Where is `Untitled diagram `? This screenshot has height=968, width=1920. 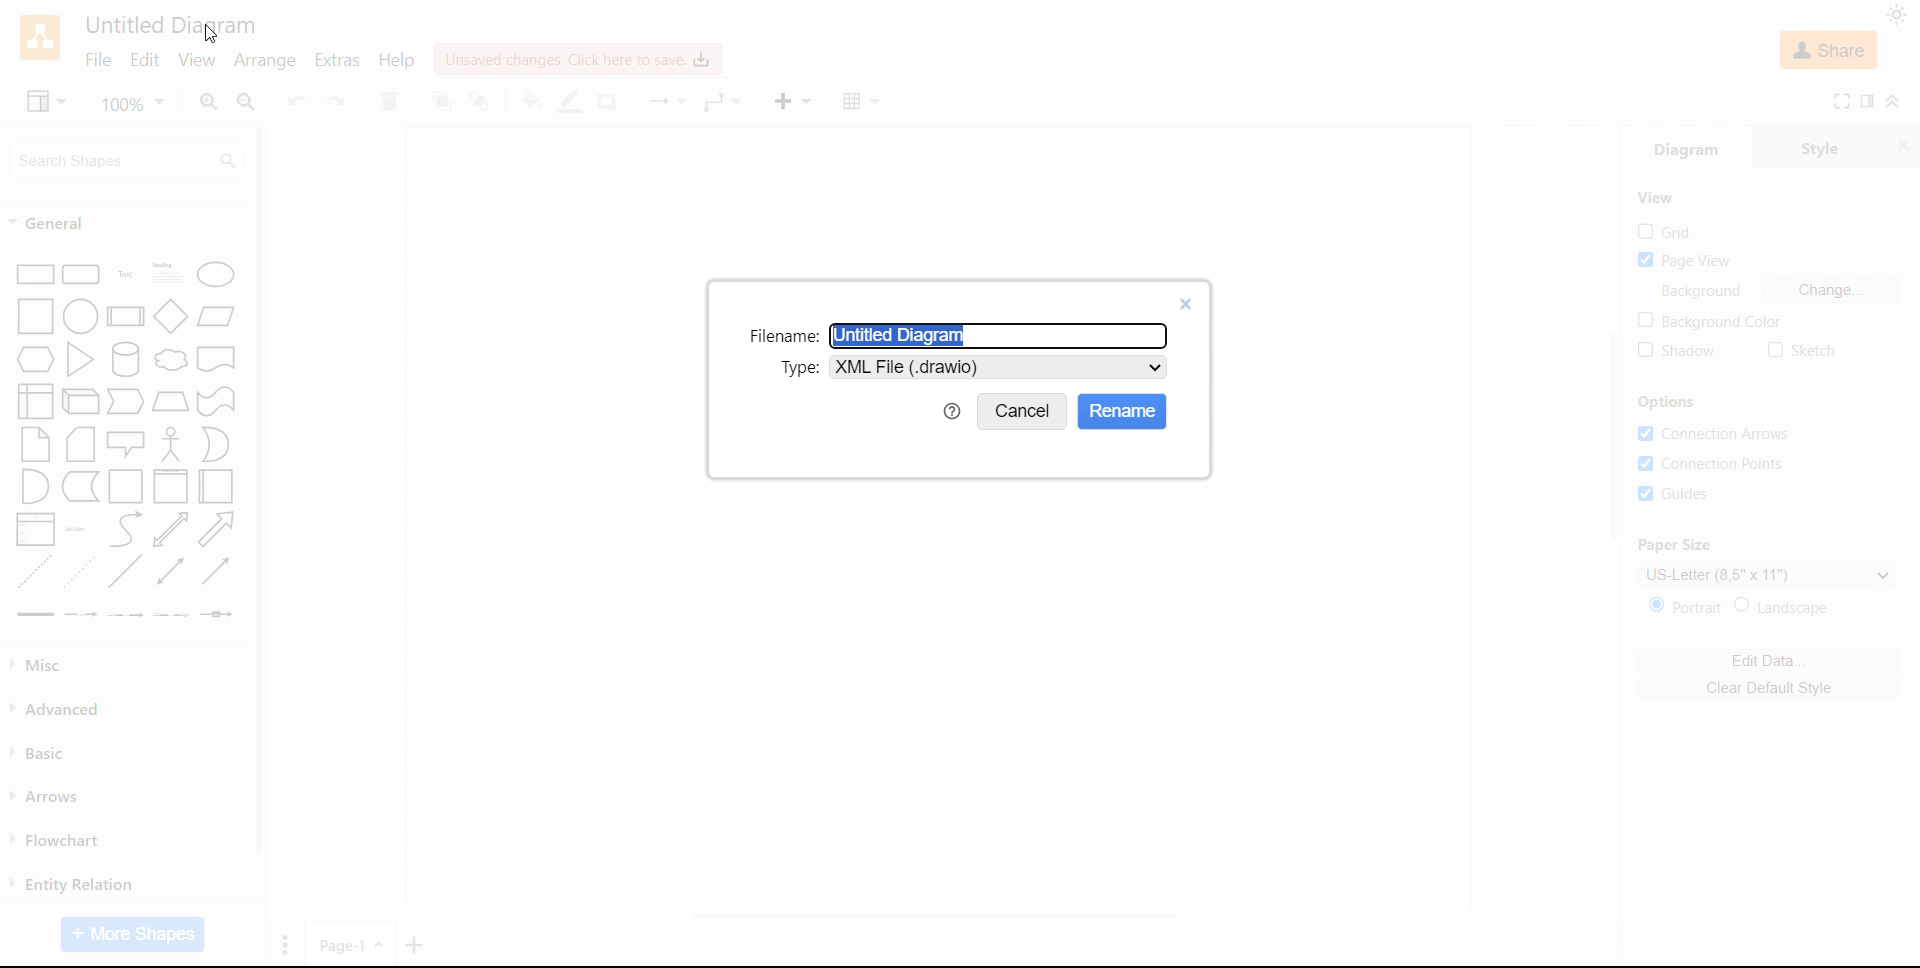
Untitled diagram  is located at coordinates (169, 25).